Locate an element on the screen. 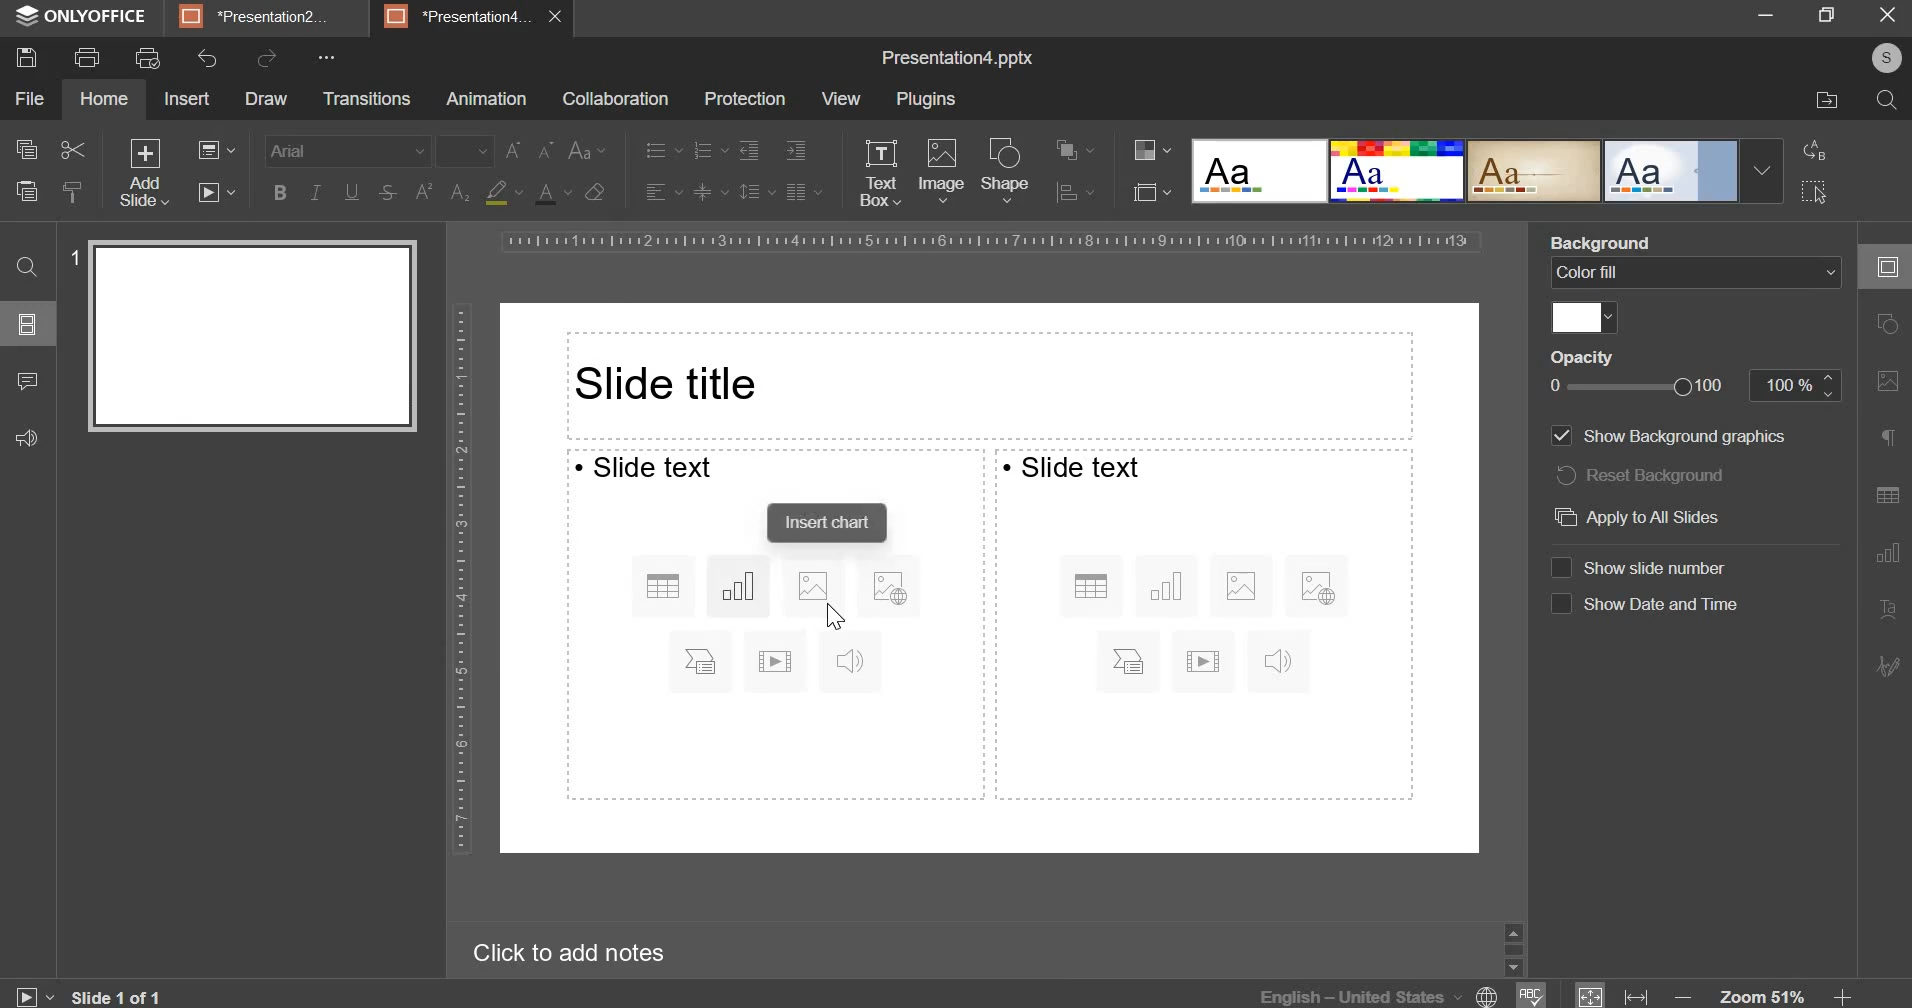  strikethrough is located at coordinates (387, 194).